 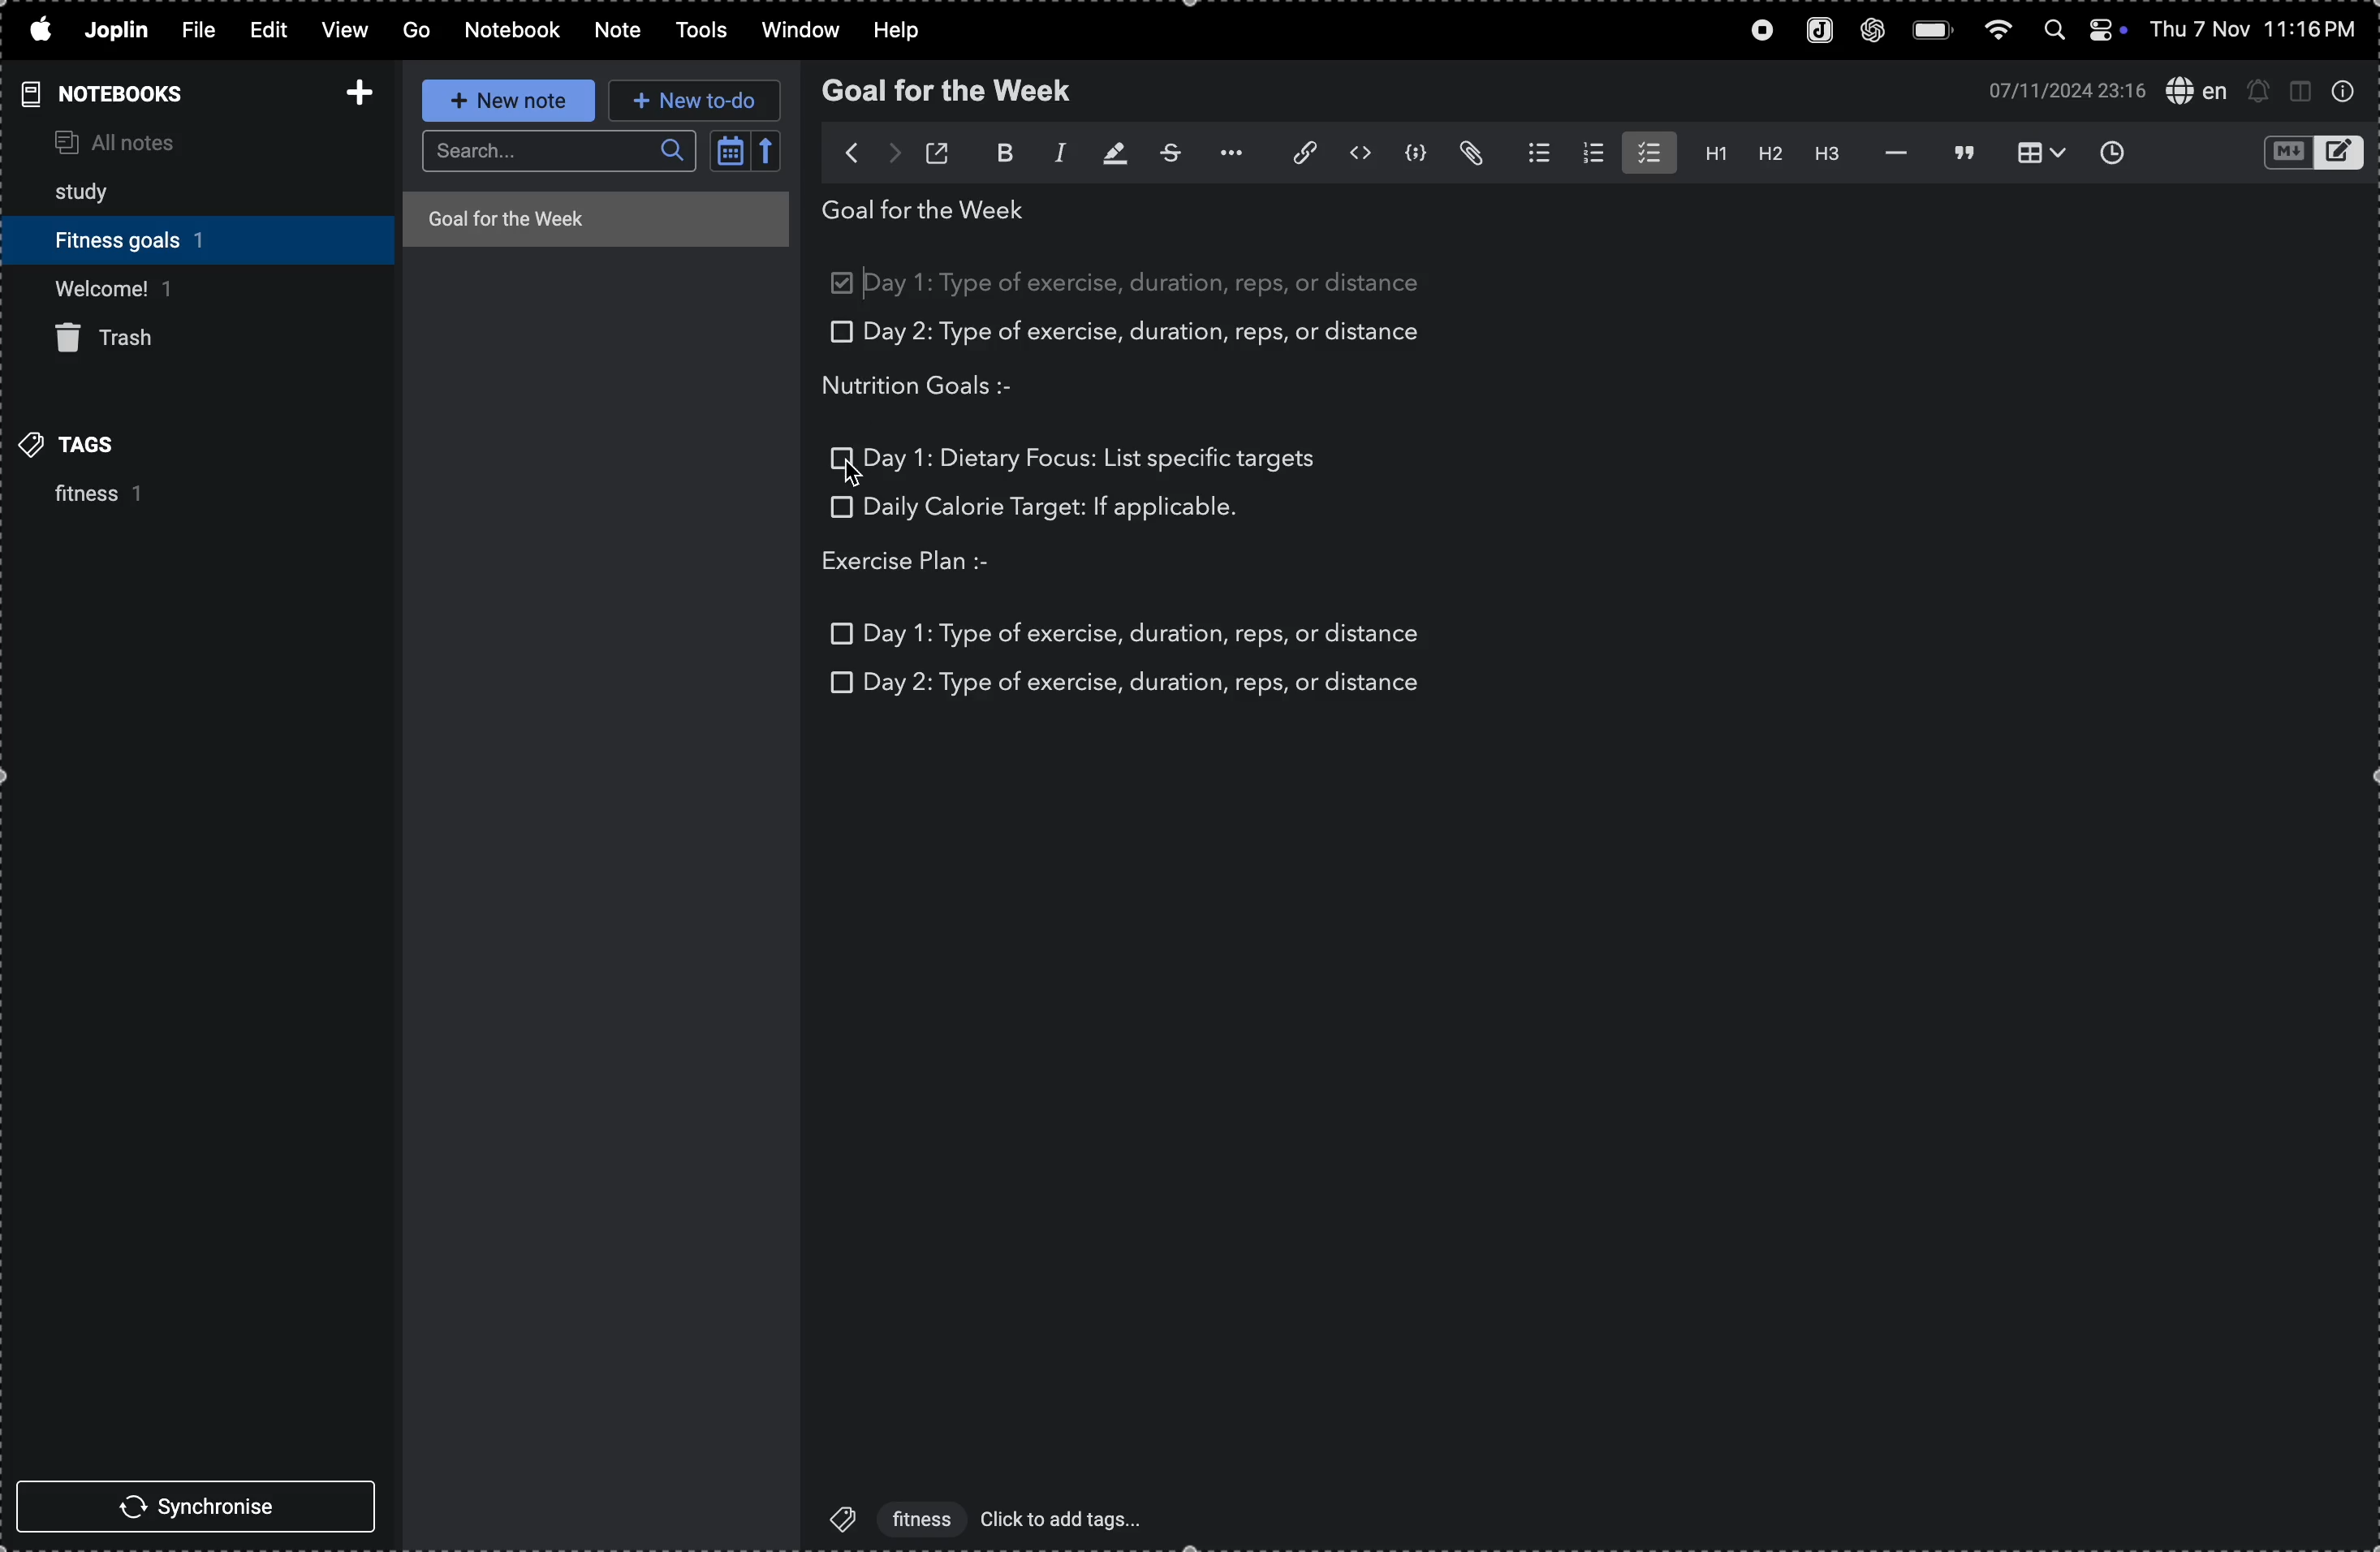 What do you see at coordinates (1153, 333) in the screenshot?
I see `day 2: type of exercise, duration, reps, or distance ` at bounding box center [1153, 333].